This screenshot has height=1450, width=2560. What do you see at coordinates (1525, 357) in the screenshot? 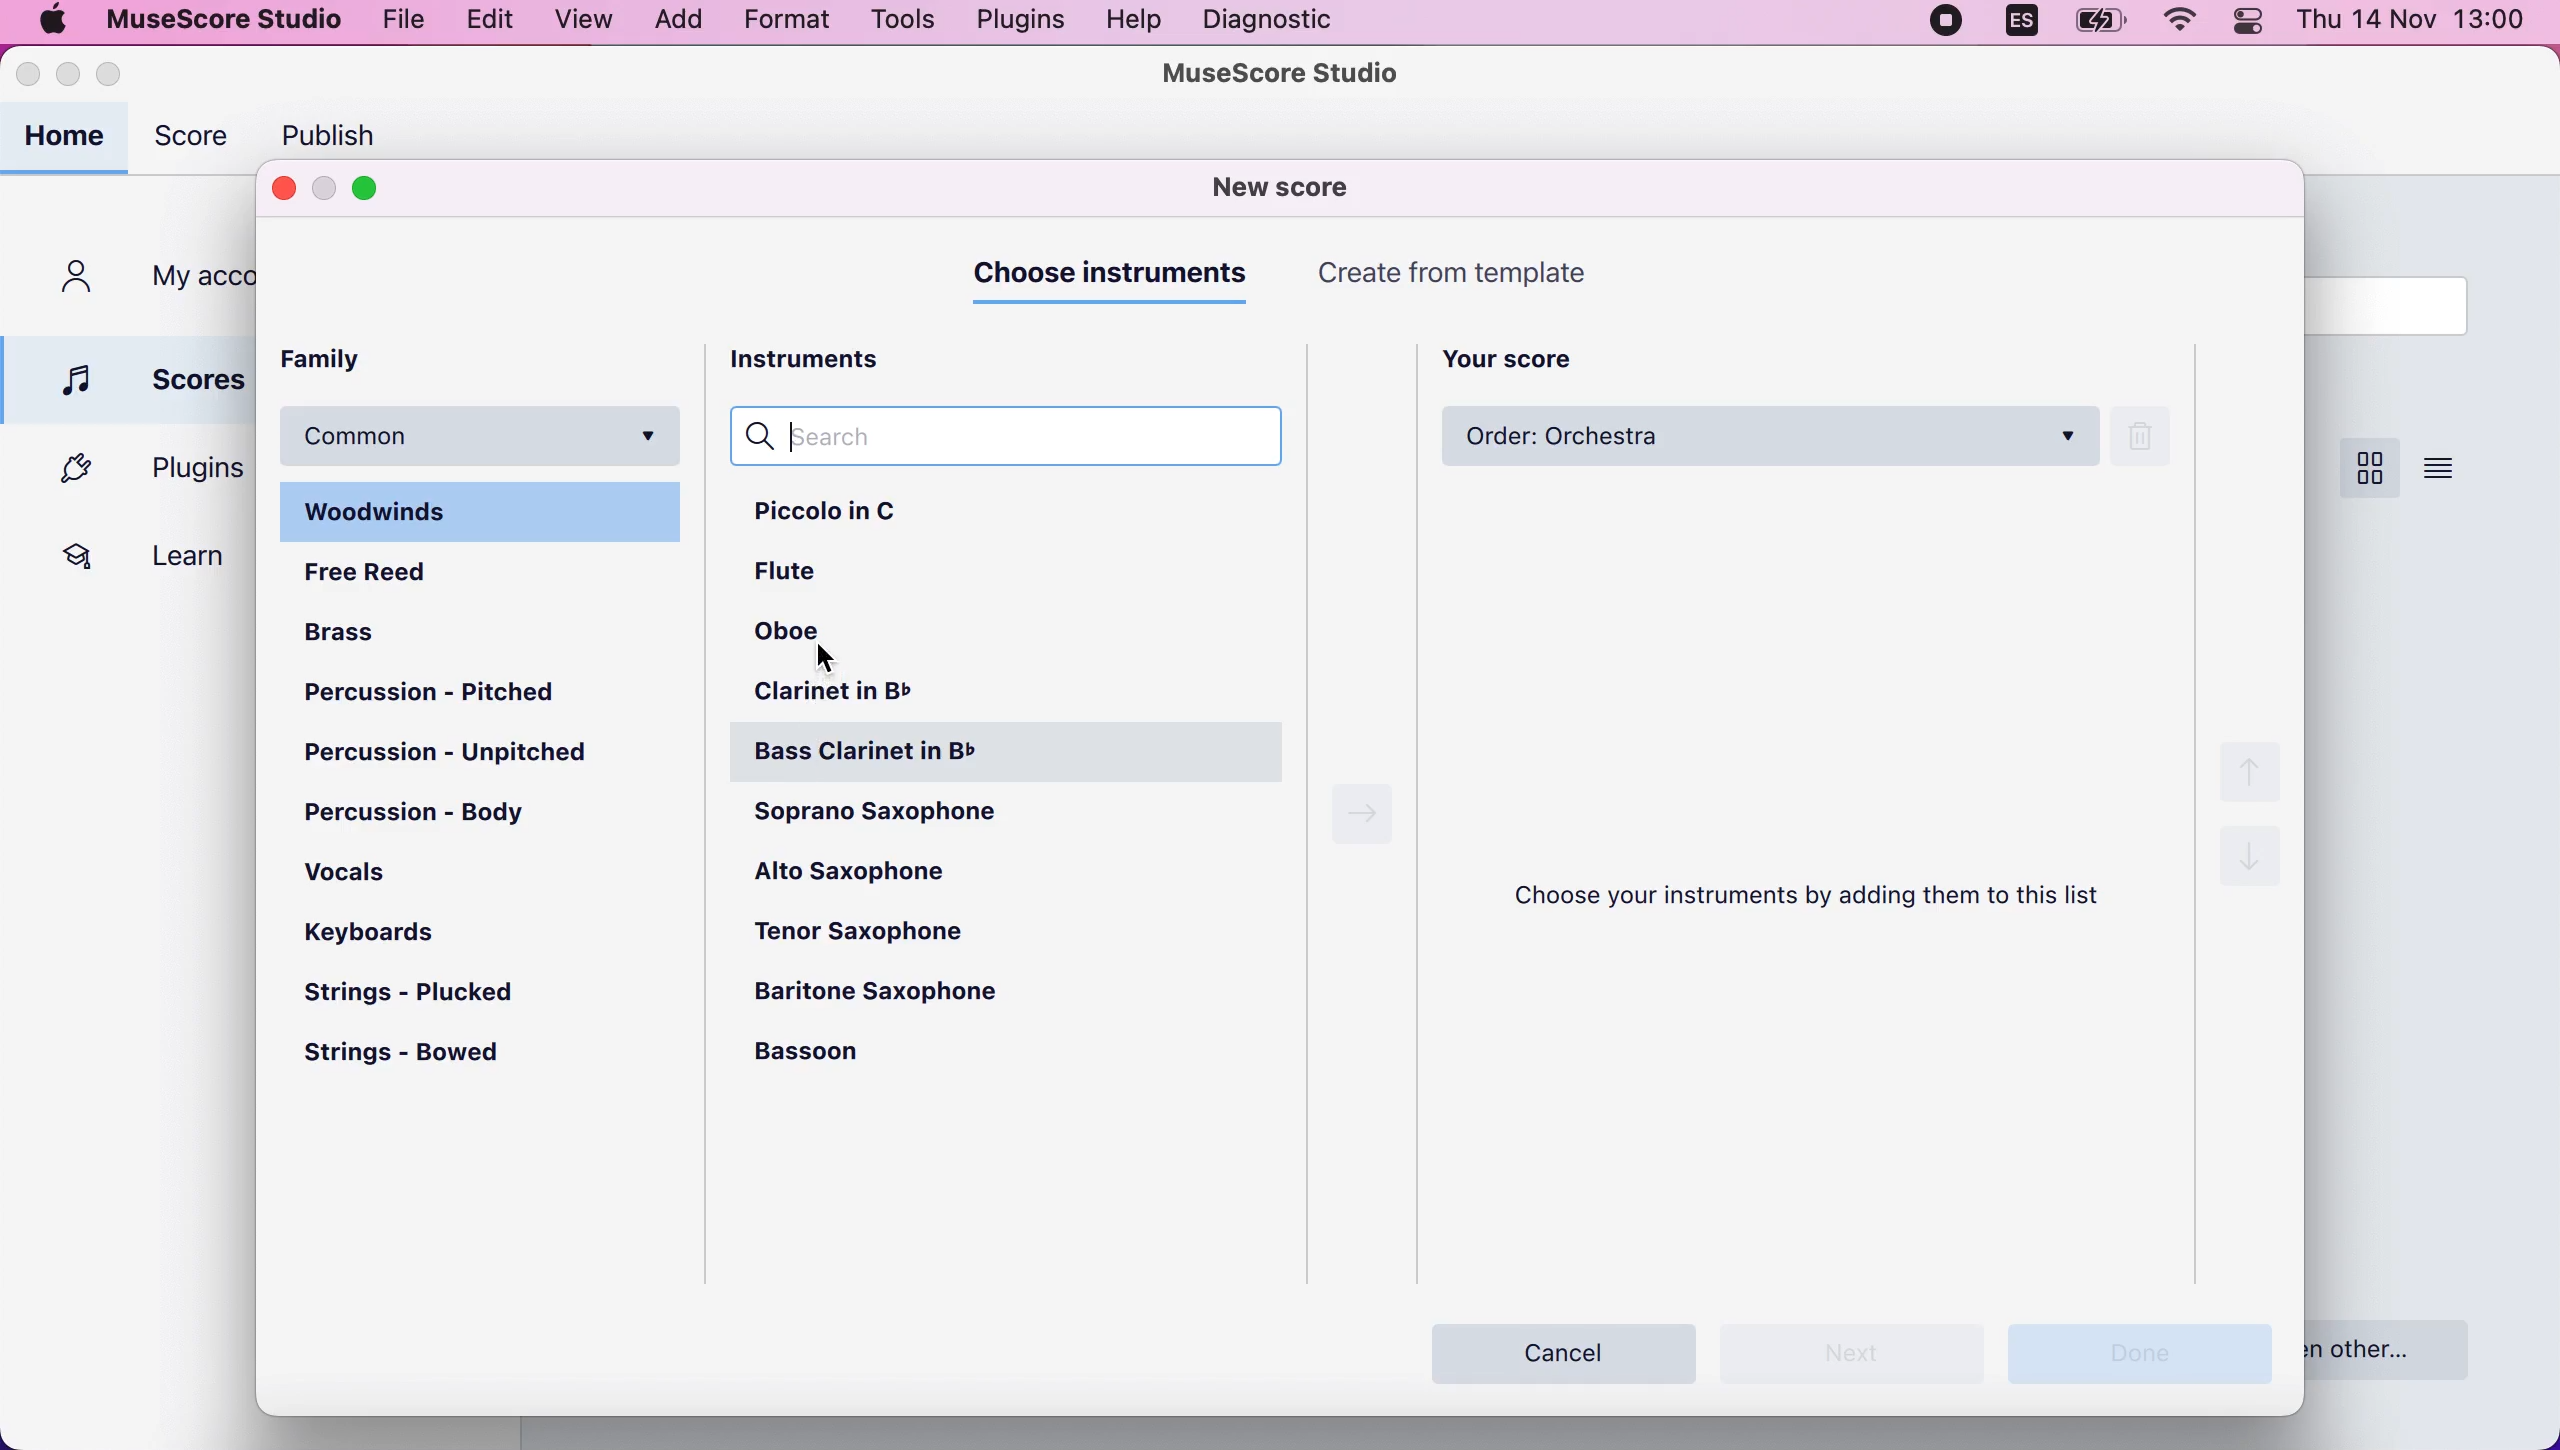
I see `your score` at bounding box center [1525, 357].